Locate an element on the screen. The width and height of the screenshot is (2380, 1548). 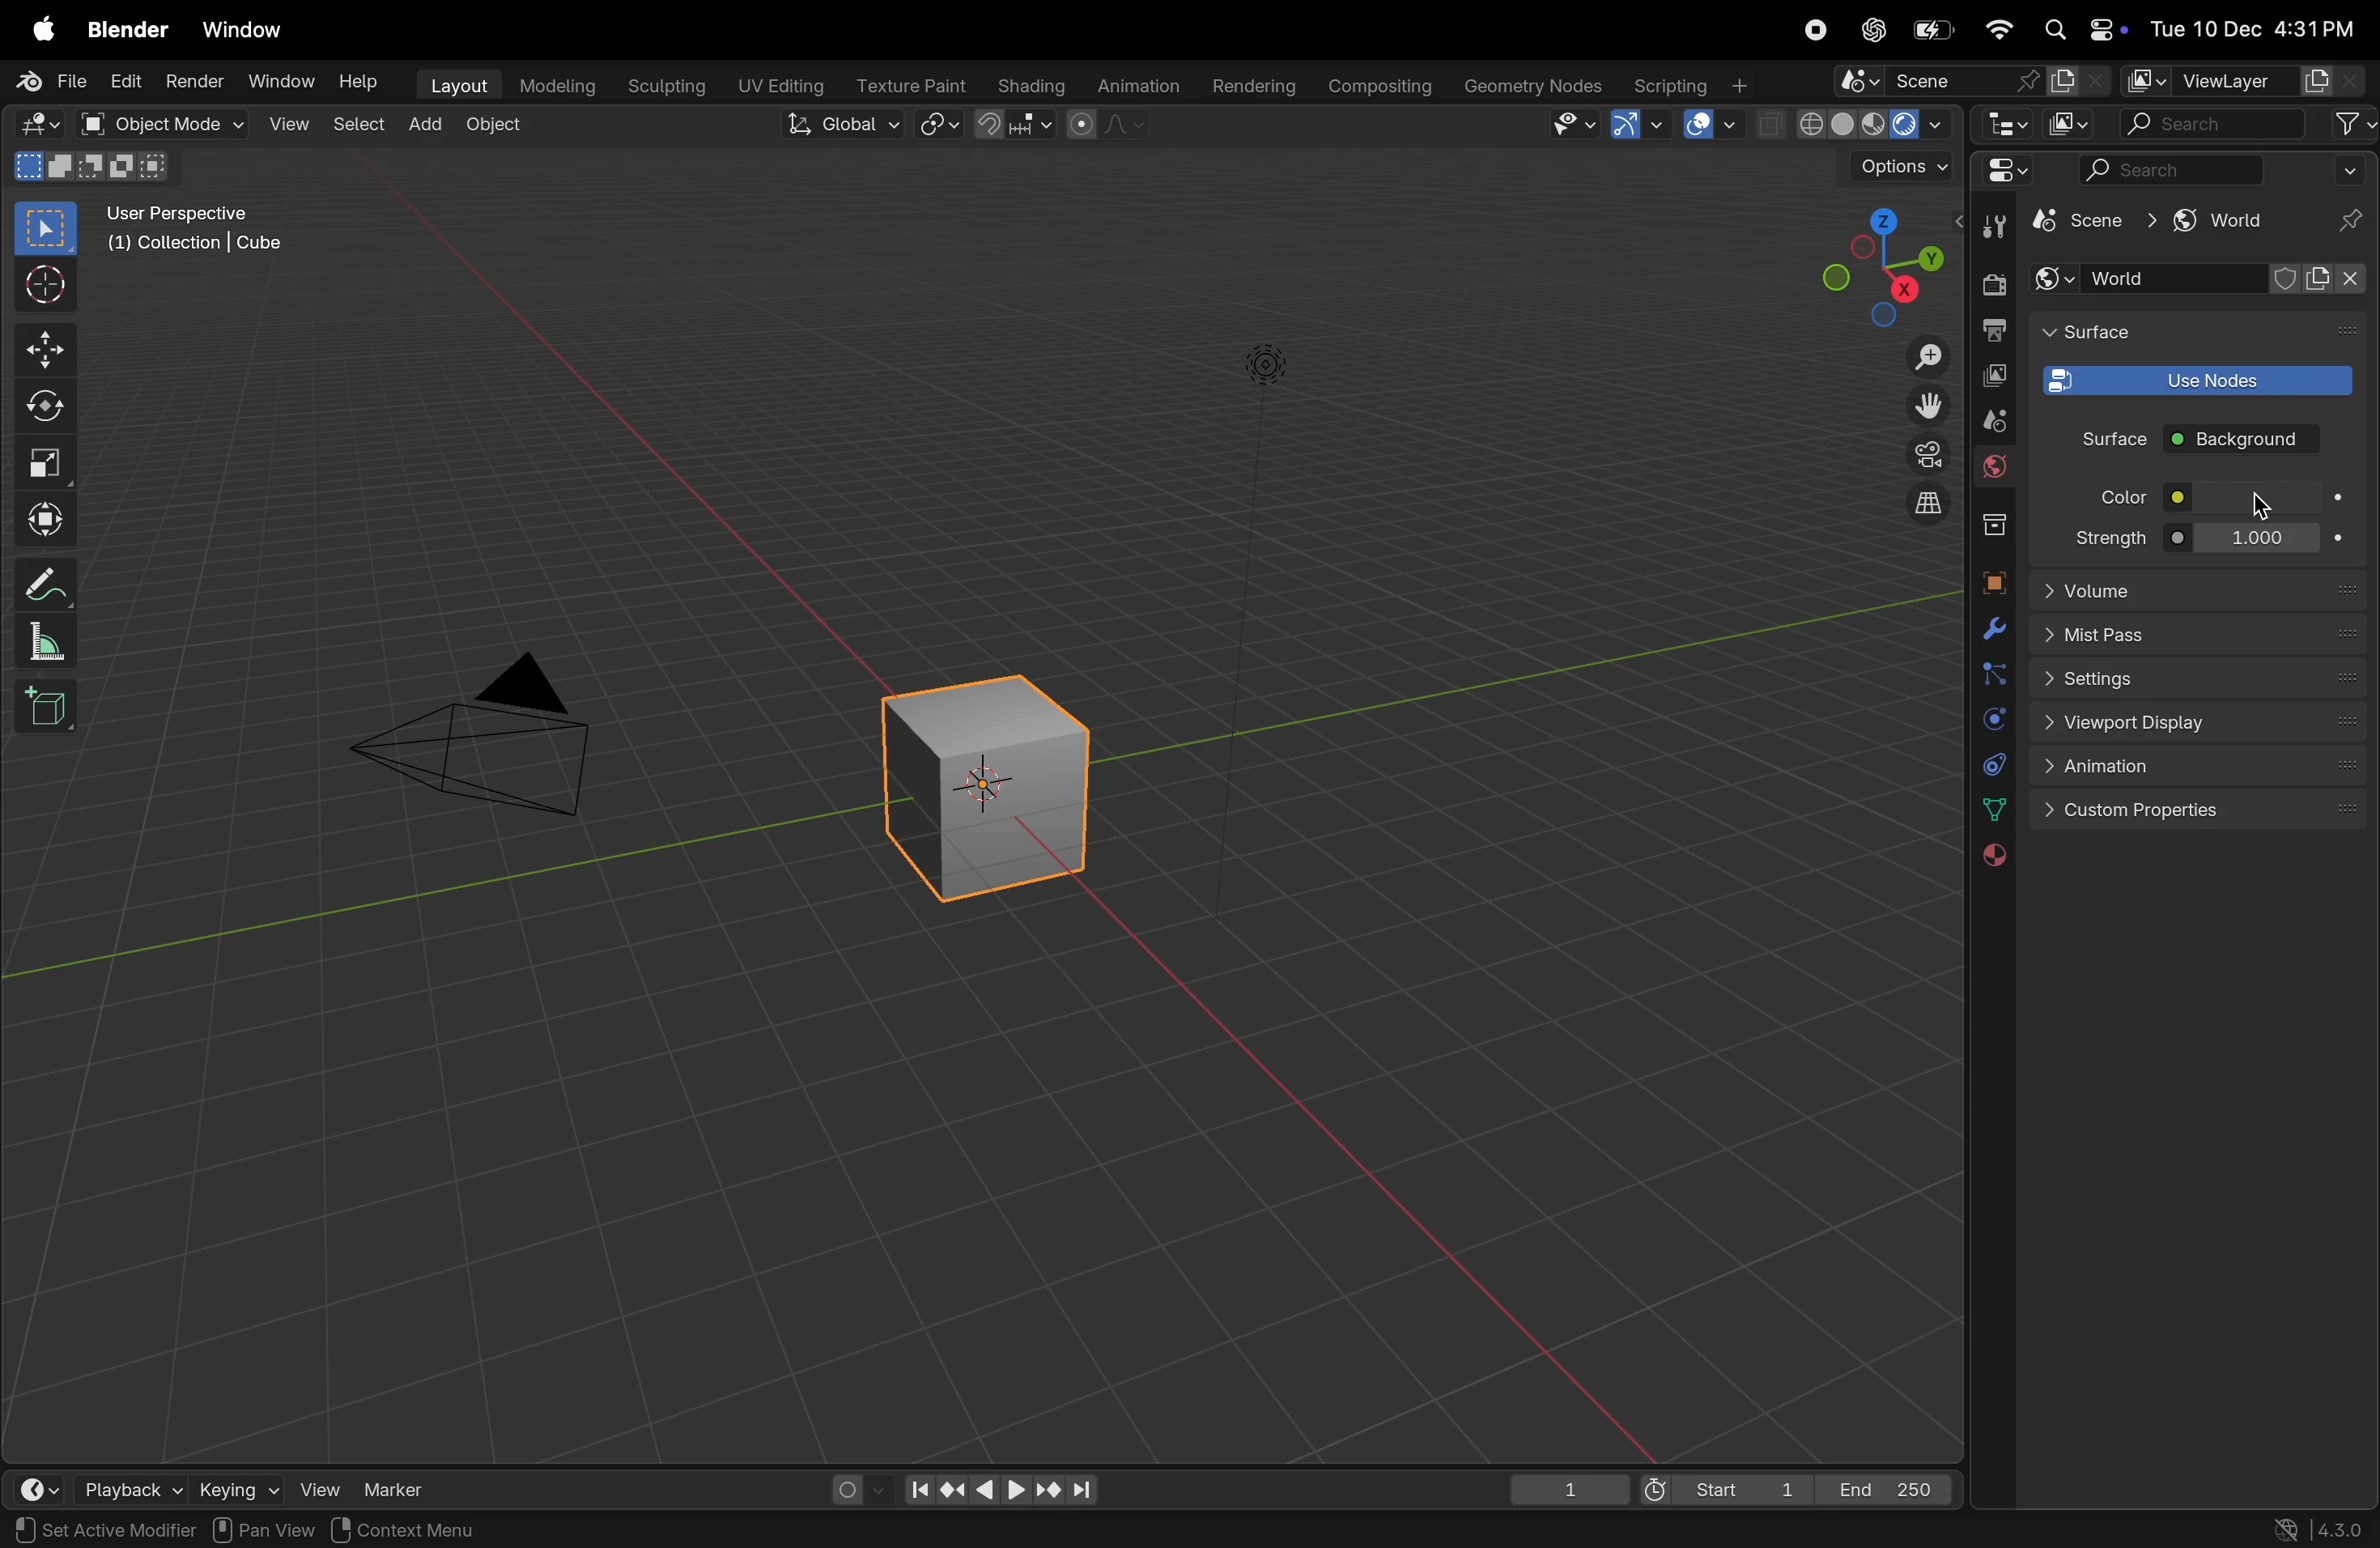
 is located at coordinates (1266, 370).